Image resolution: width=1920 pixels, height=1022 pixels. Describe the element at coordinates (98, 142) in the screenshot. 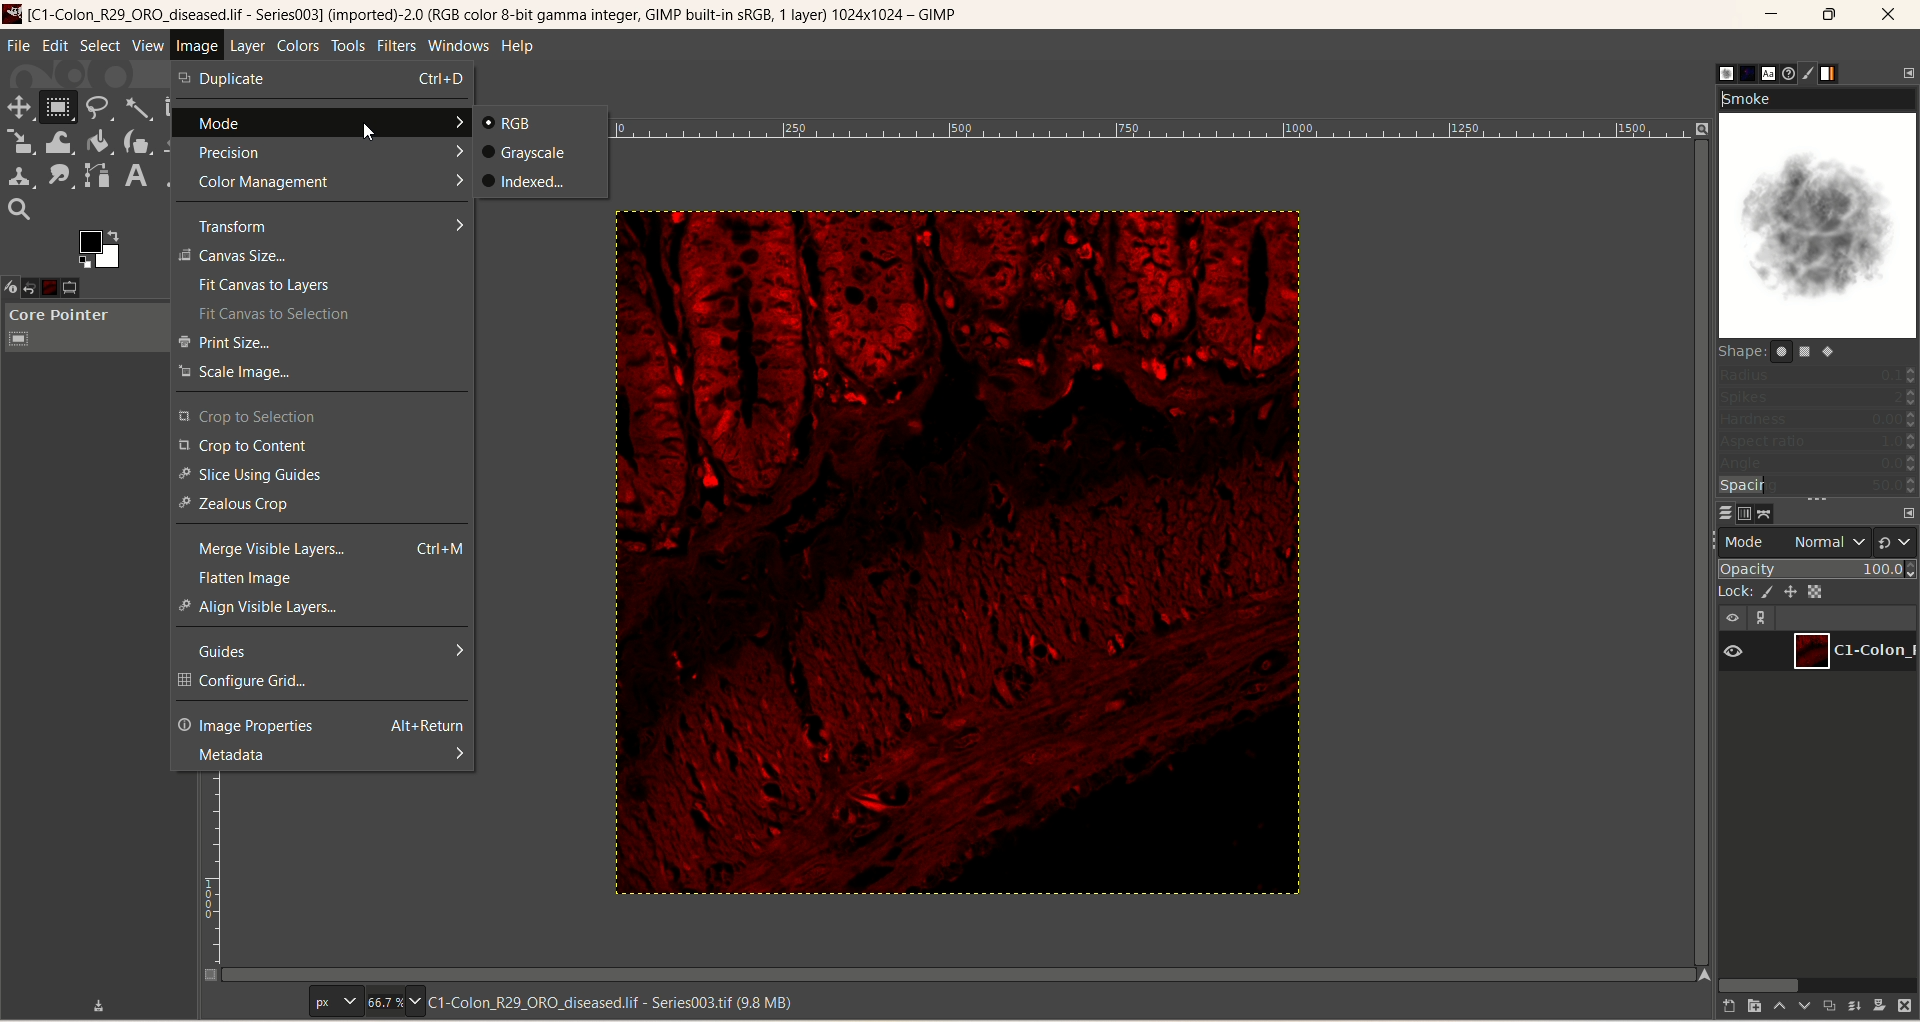

I see `paint bucket` at that location.